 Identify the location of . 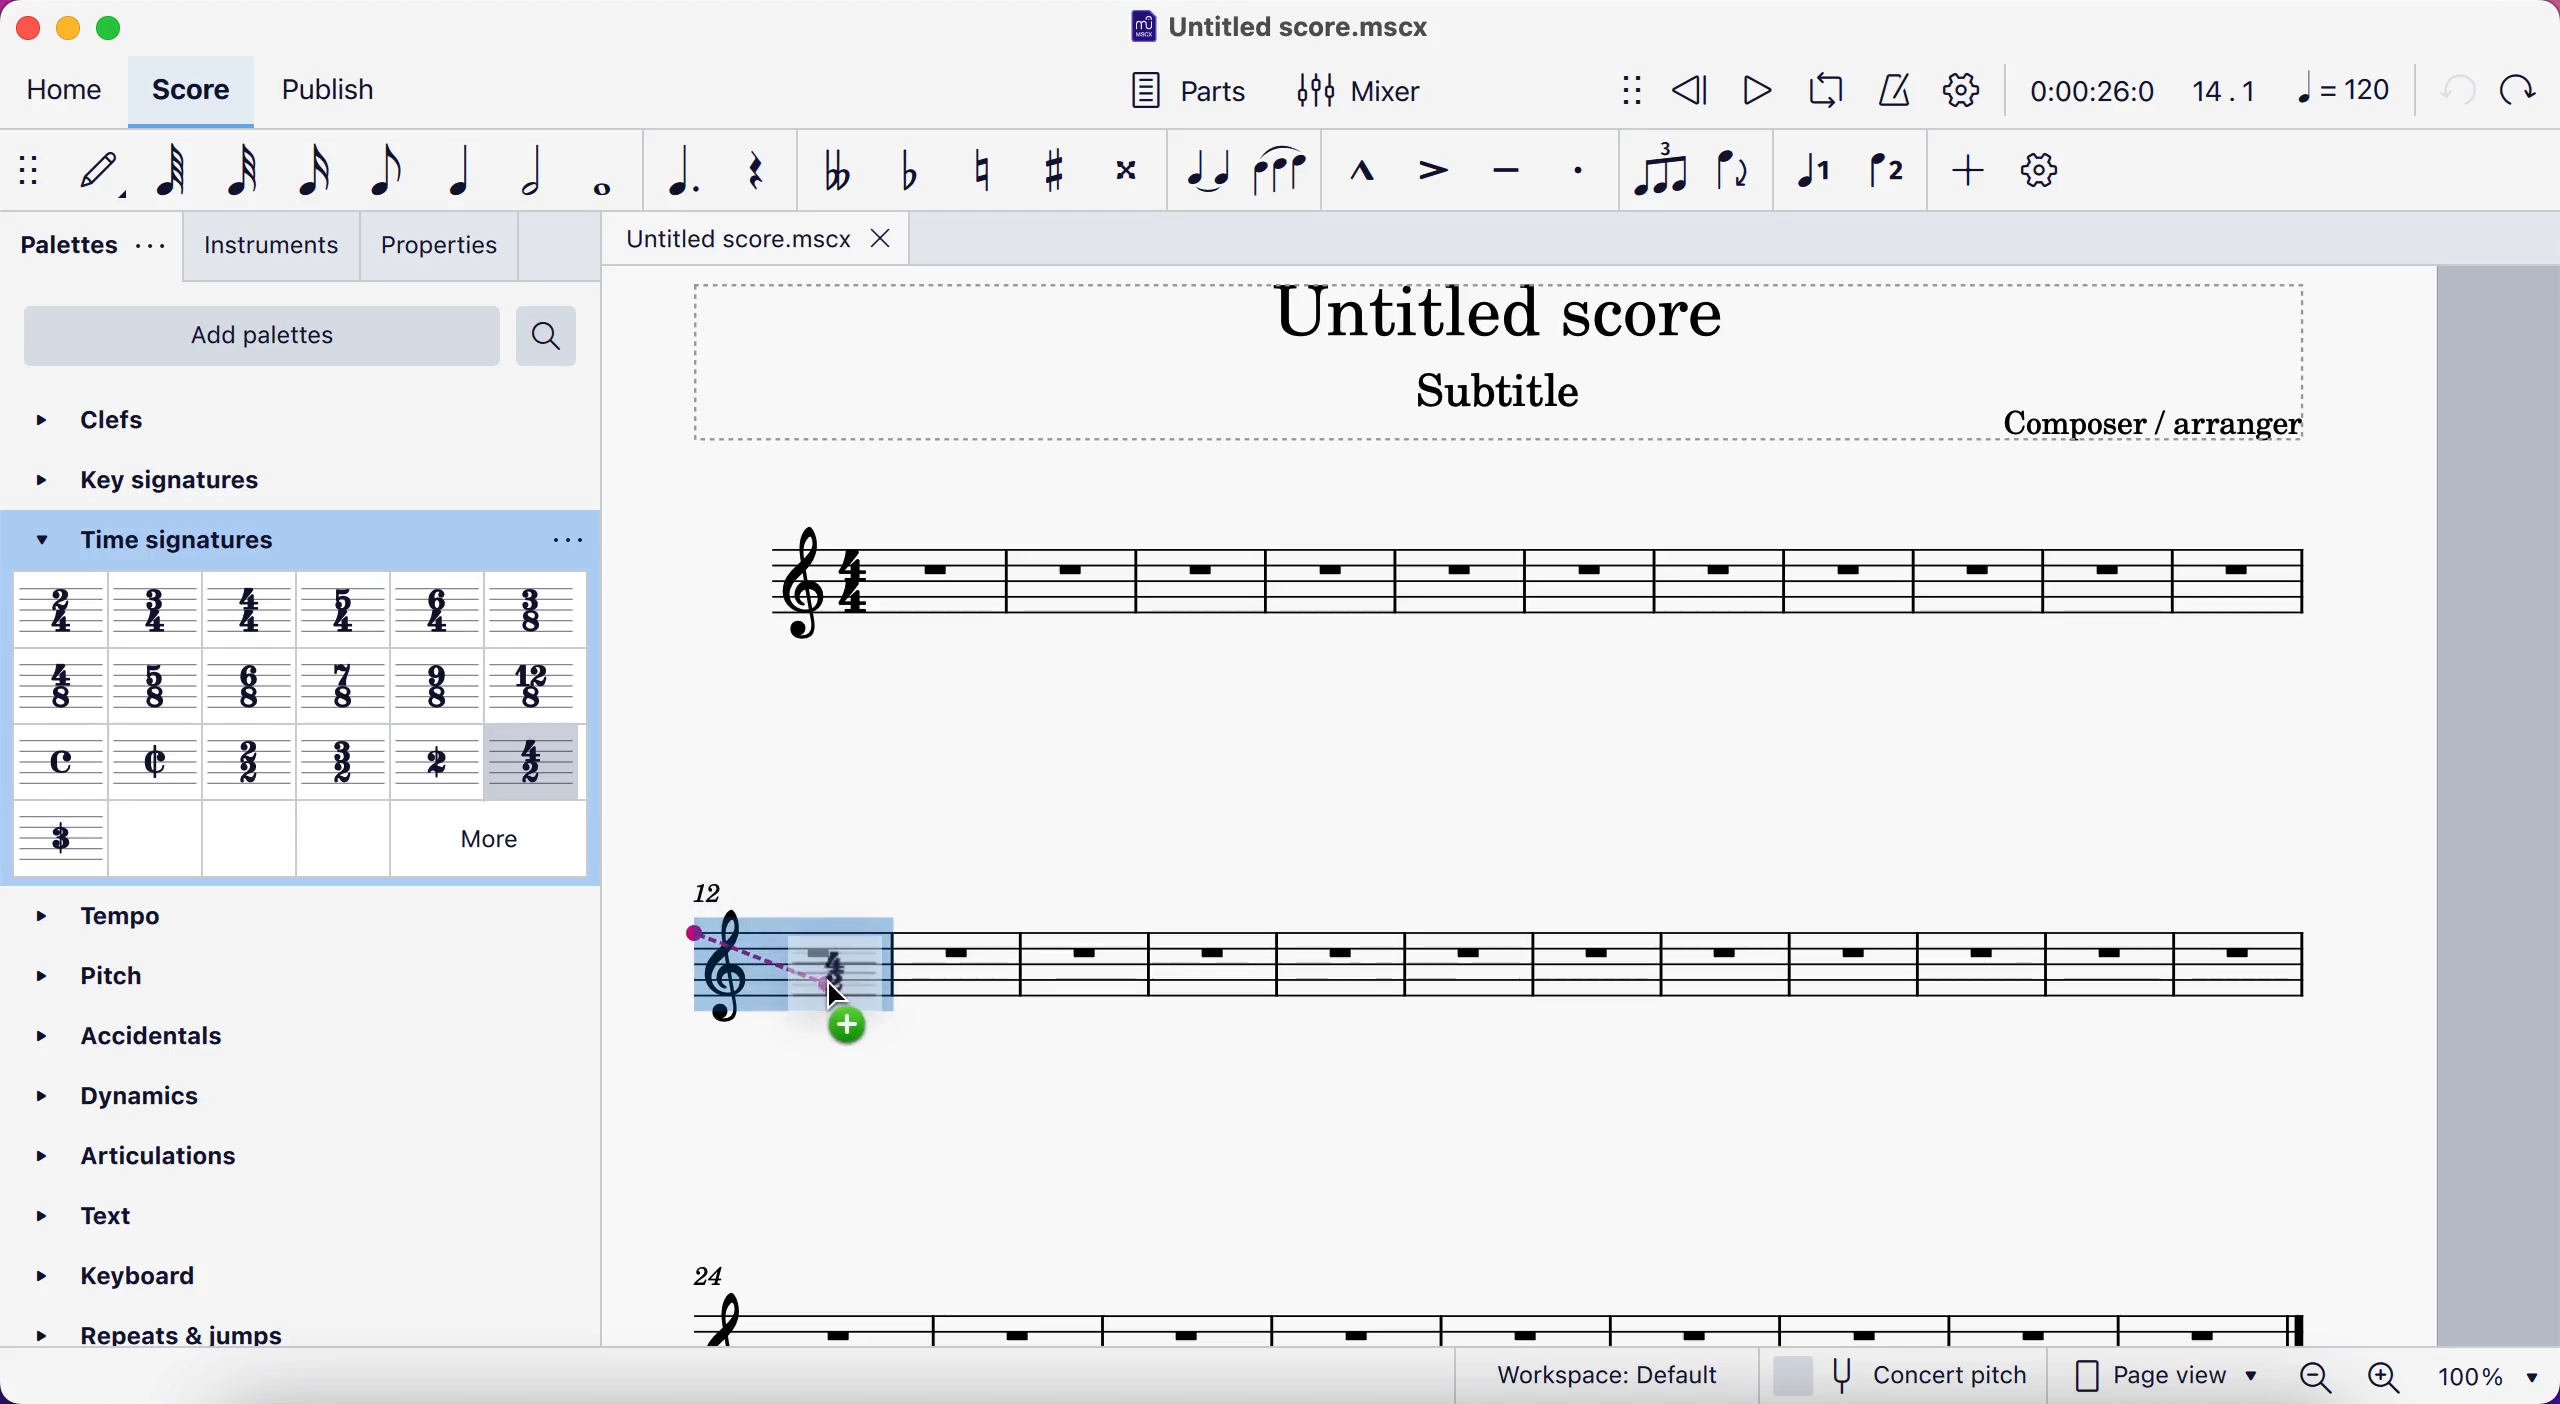
(436, 679).